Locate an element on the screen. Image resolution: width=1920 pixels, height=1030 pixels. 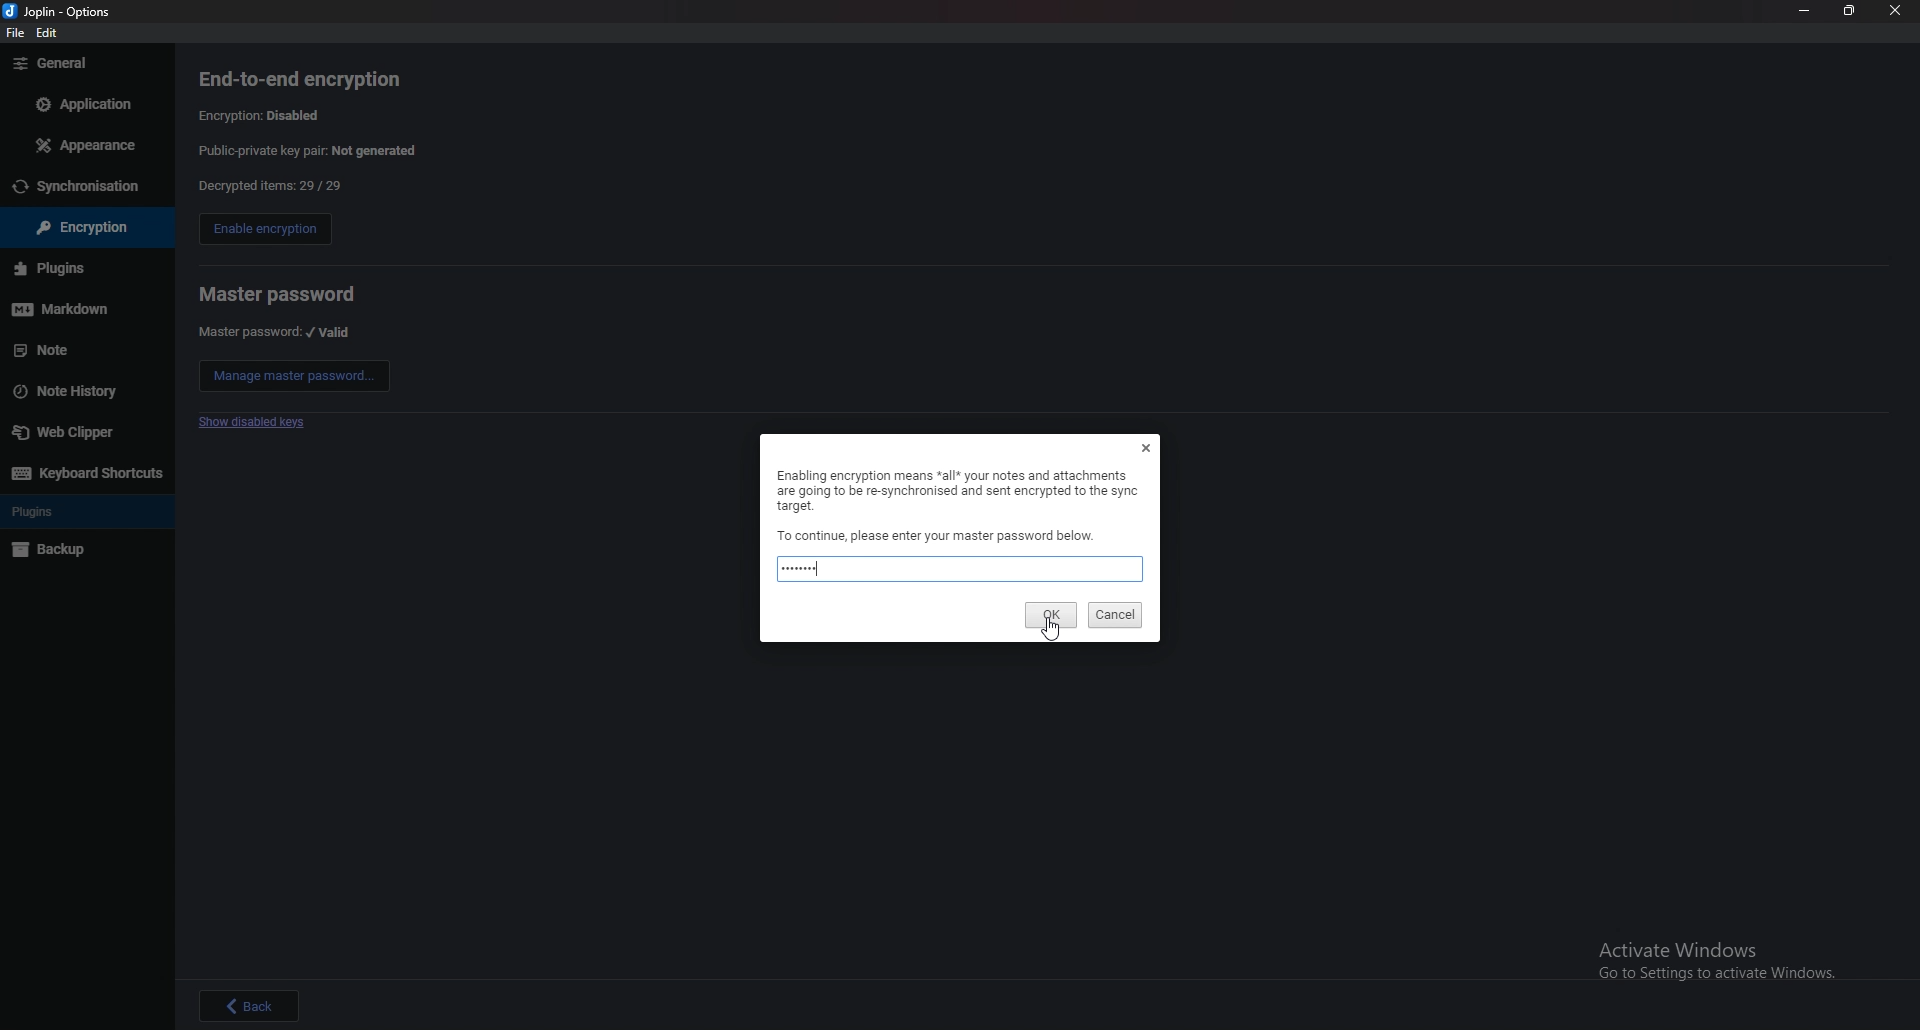
 is located at coordinates (54, 270).